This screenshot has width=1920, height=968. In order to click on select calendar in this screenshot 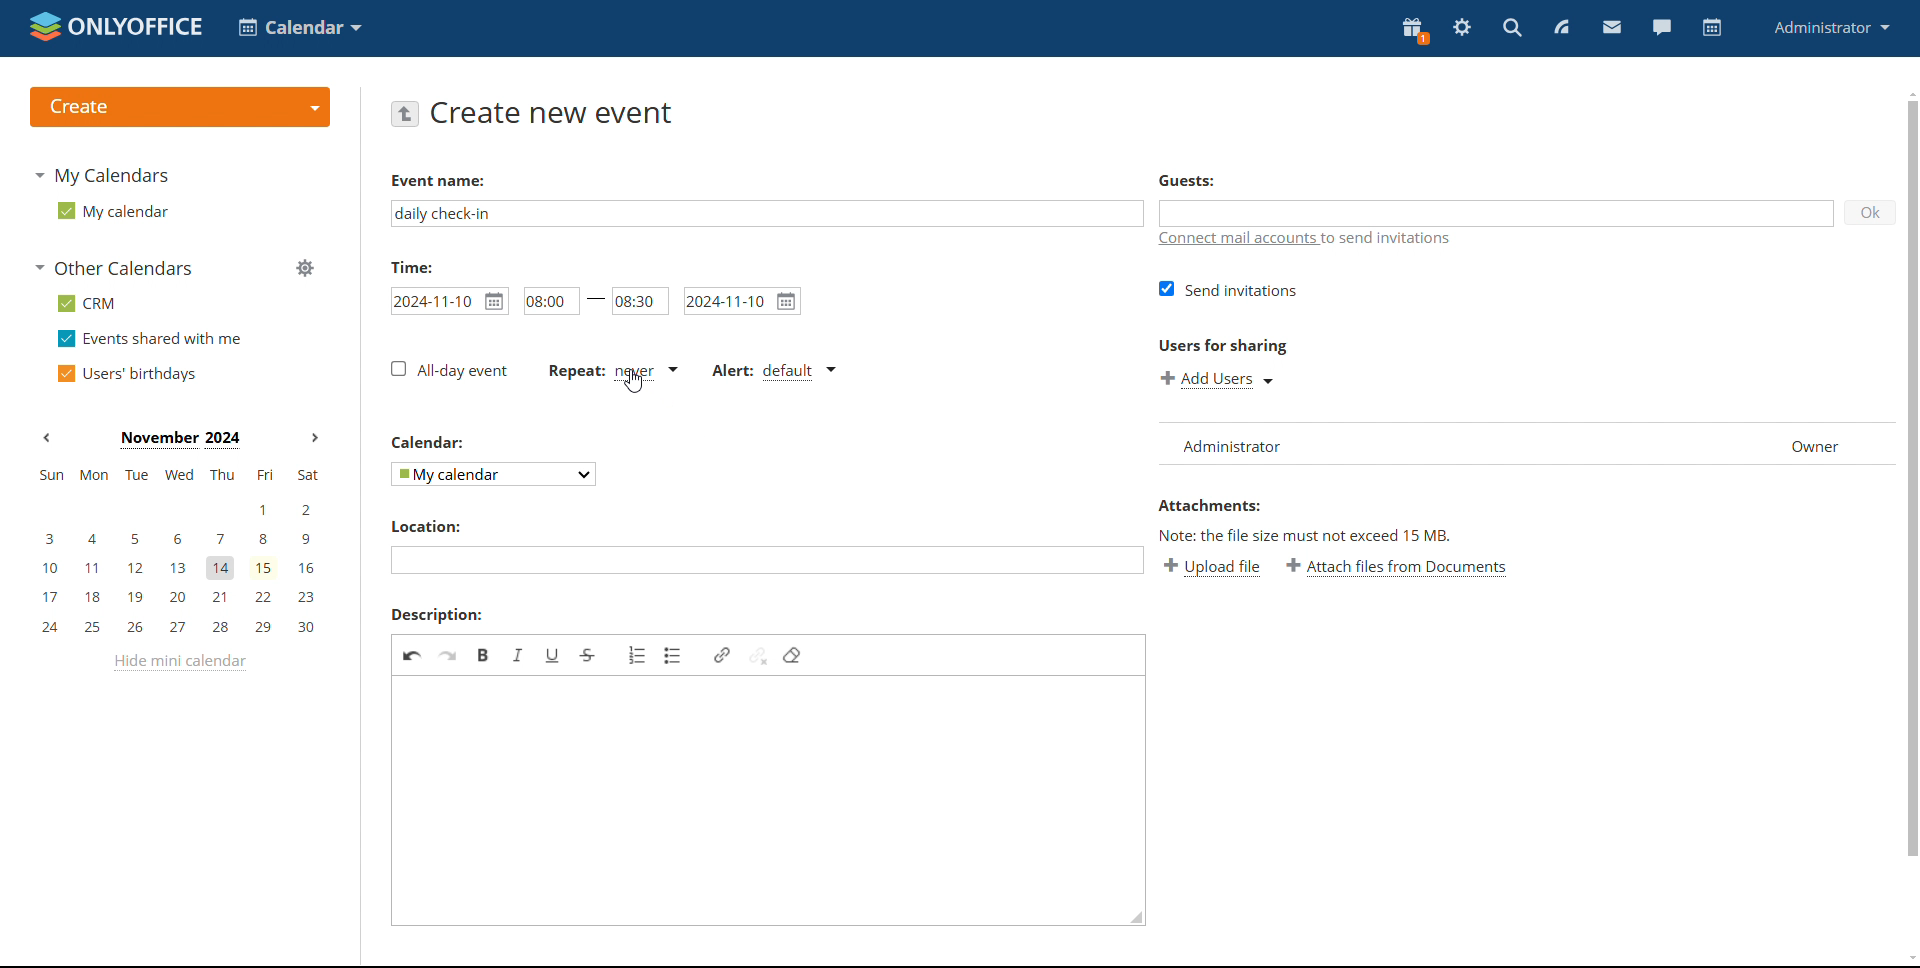, I will do `click(491, 475)`.